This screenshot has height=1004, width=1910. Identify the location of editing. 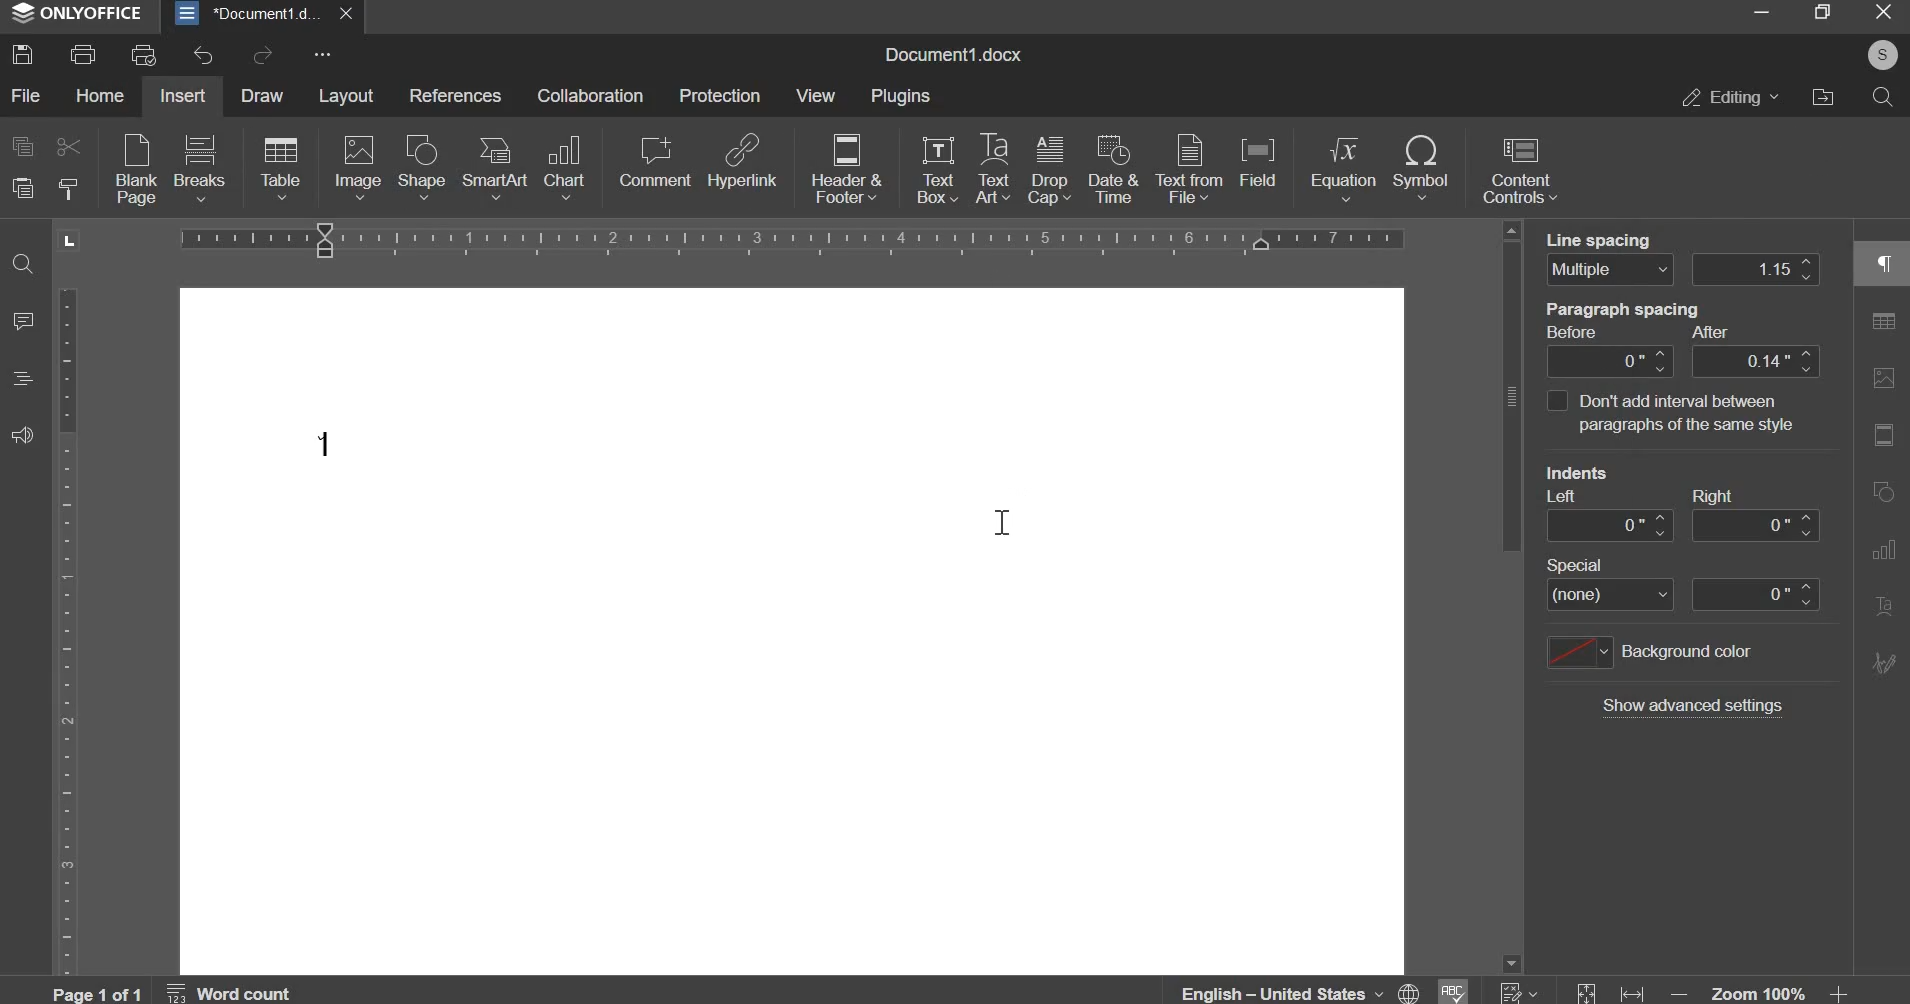
(1727, 97).